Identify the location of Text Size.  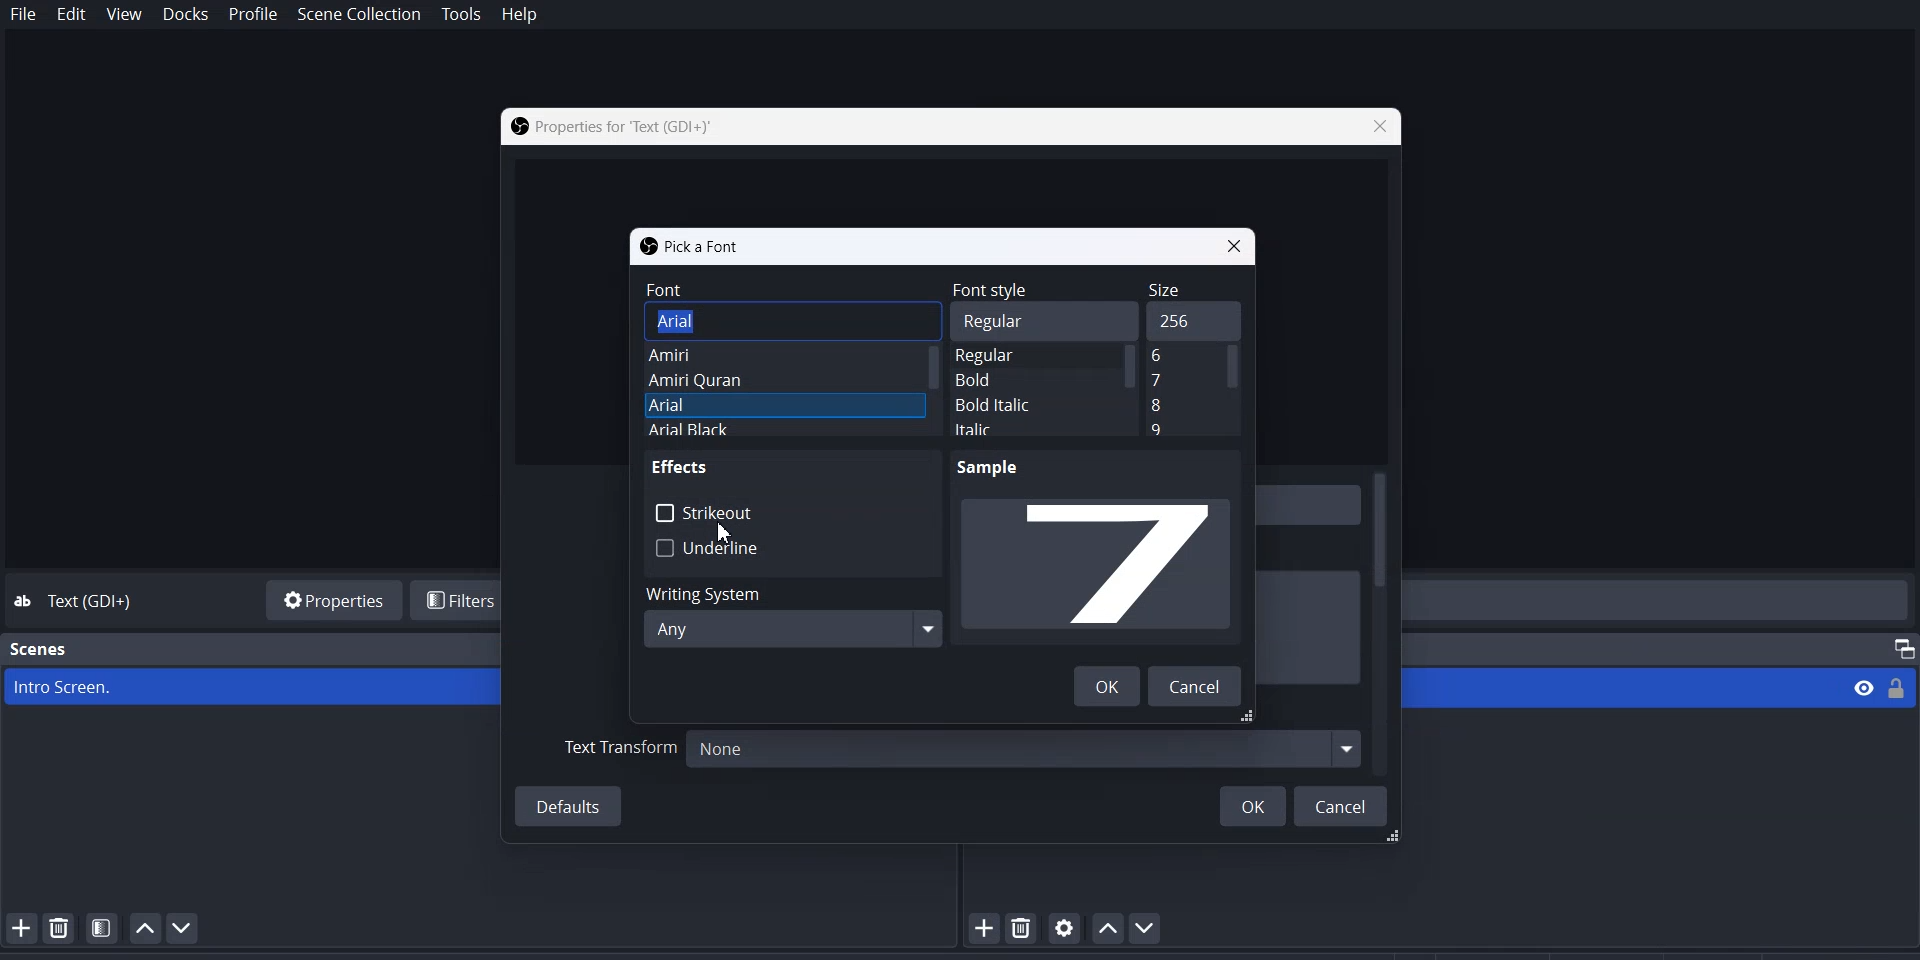
(1181, 358).